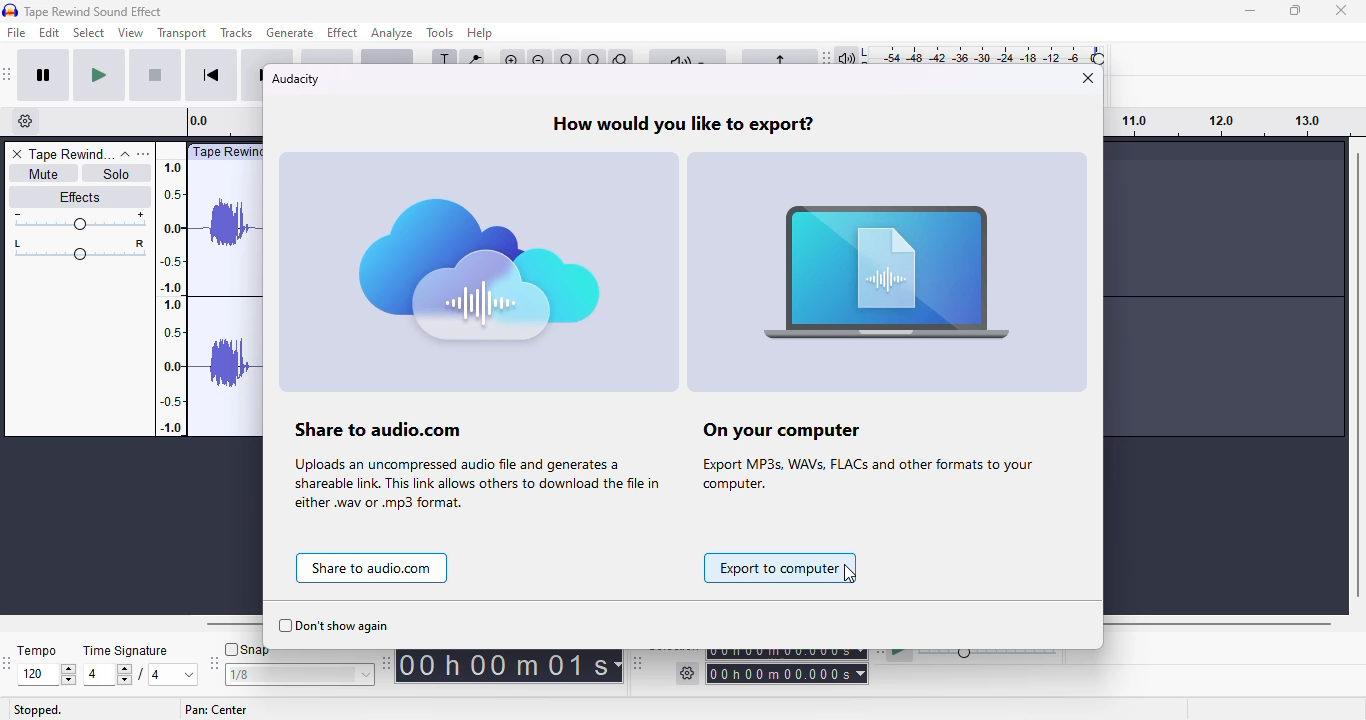 The height and width of the screenshot is (720, 1366). What do you see at coordinates (289, 33) in the screenshot?
I see `generate` at bounding box center [289, 33].